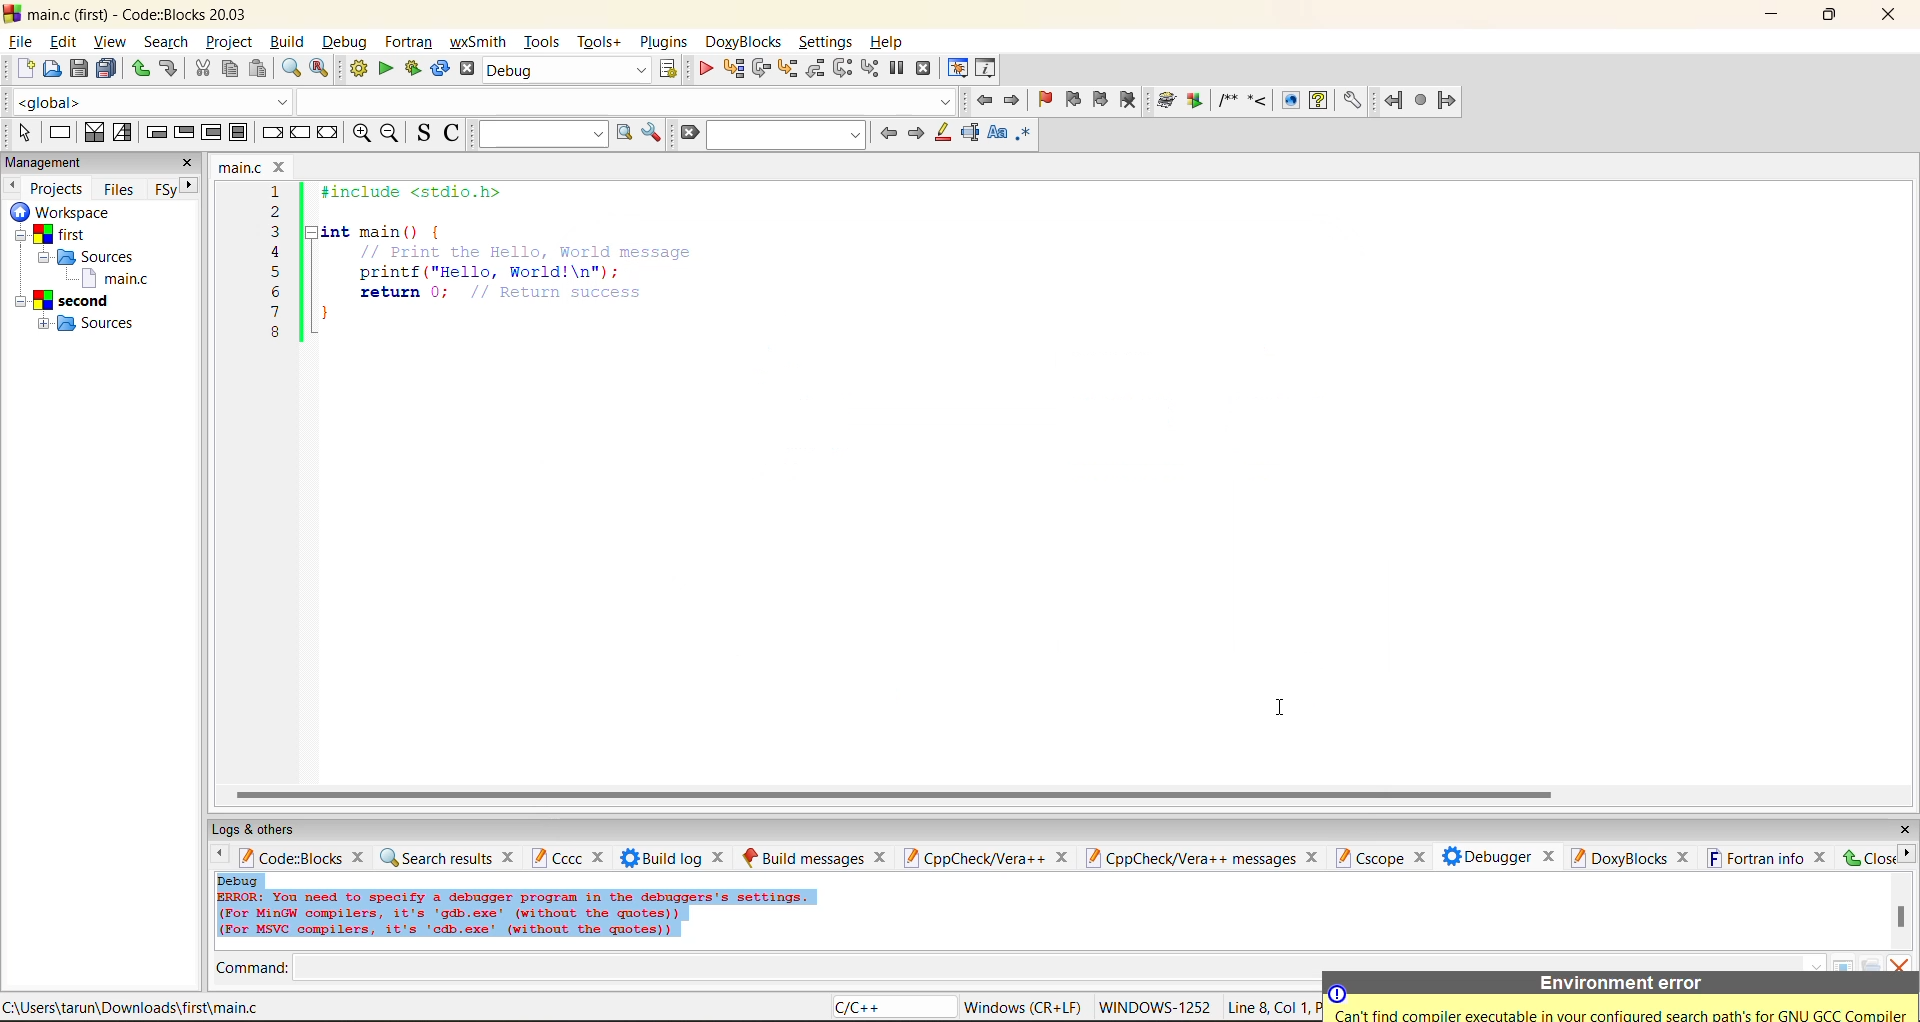 This screenshot has height=1022, width=1920. Describe the element at coordinates (1167, 101) in the screenshot. I see `build` at that location.